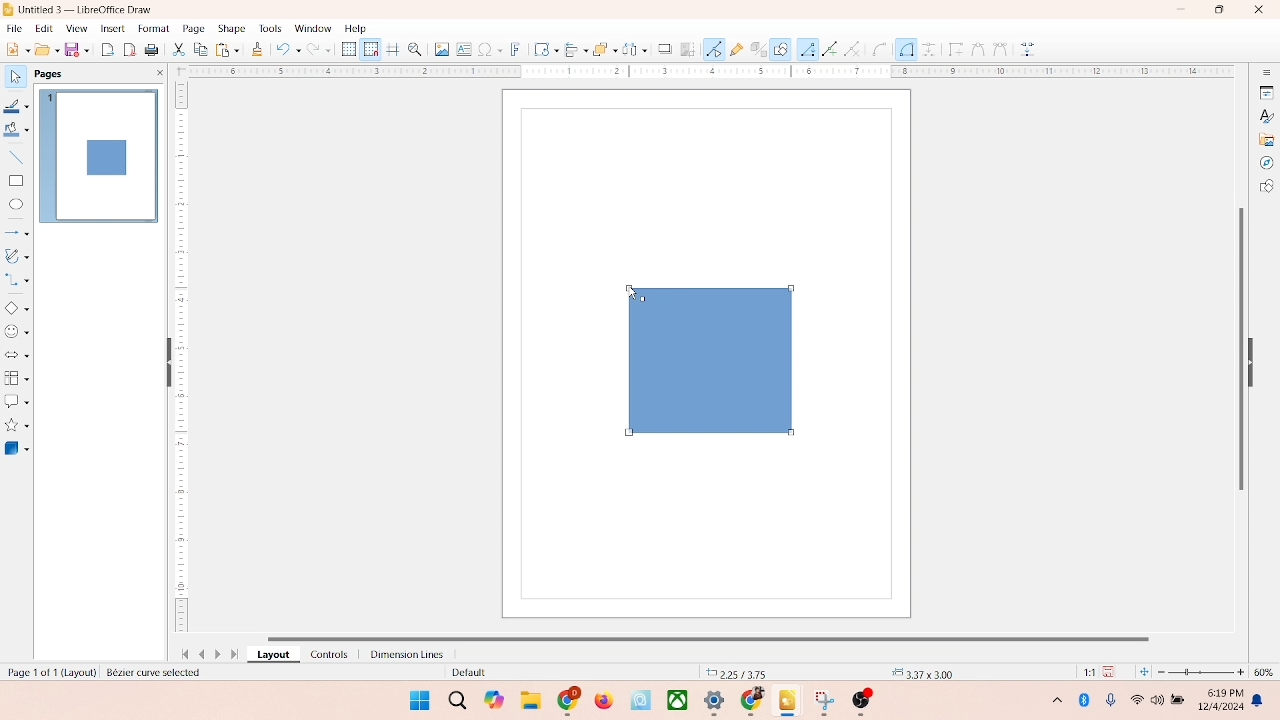 The width and height of the screenshot is (1280, 720). What do you see at coordinates (1239, 347) in the screenshot?
I see `vertical scroll bar` at bounding box center [1239, 347].